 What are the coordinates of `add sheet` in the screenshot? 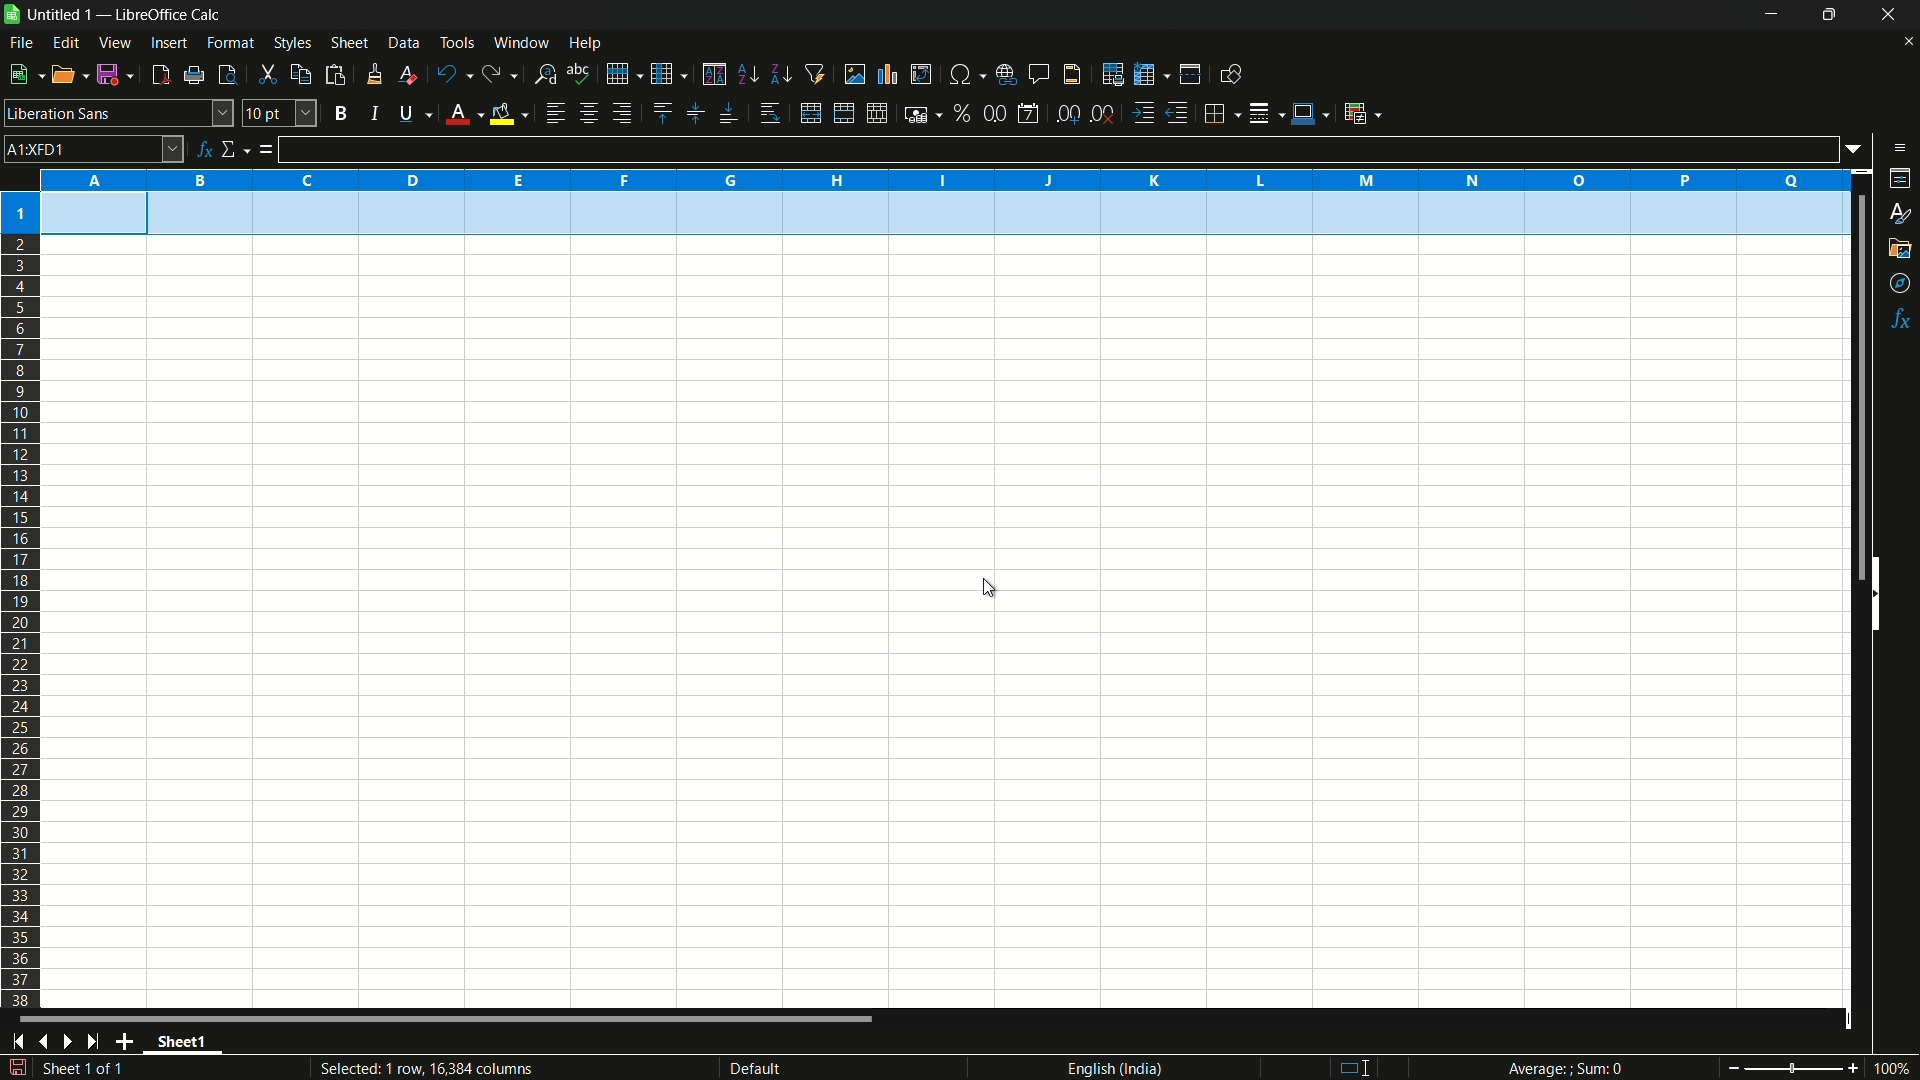 It's located at (129, 1041).